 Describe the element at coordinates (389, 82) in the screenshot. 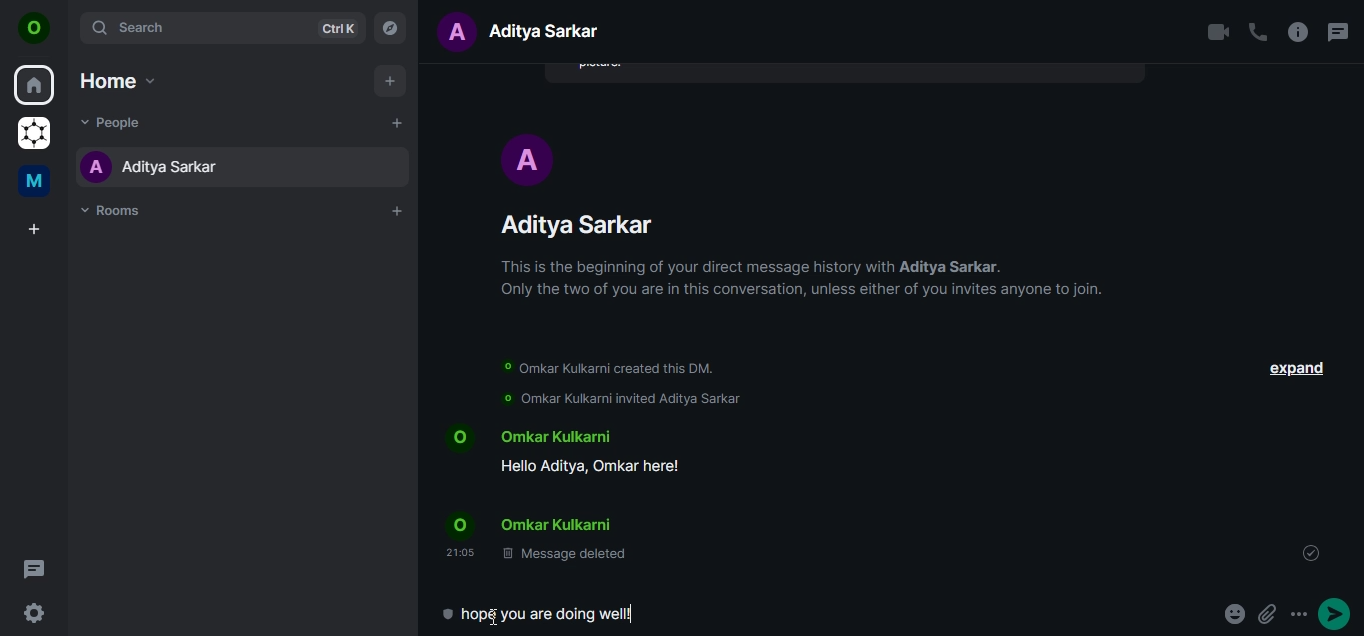

I see `add` at that location.